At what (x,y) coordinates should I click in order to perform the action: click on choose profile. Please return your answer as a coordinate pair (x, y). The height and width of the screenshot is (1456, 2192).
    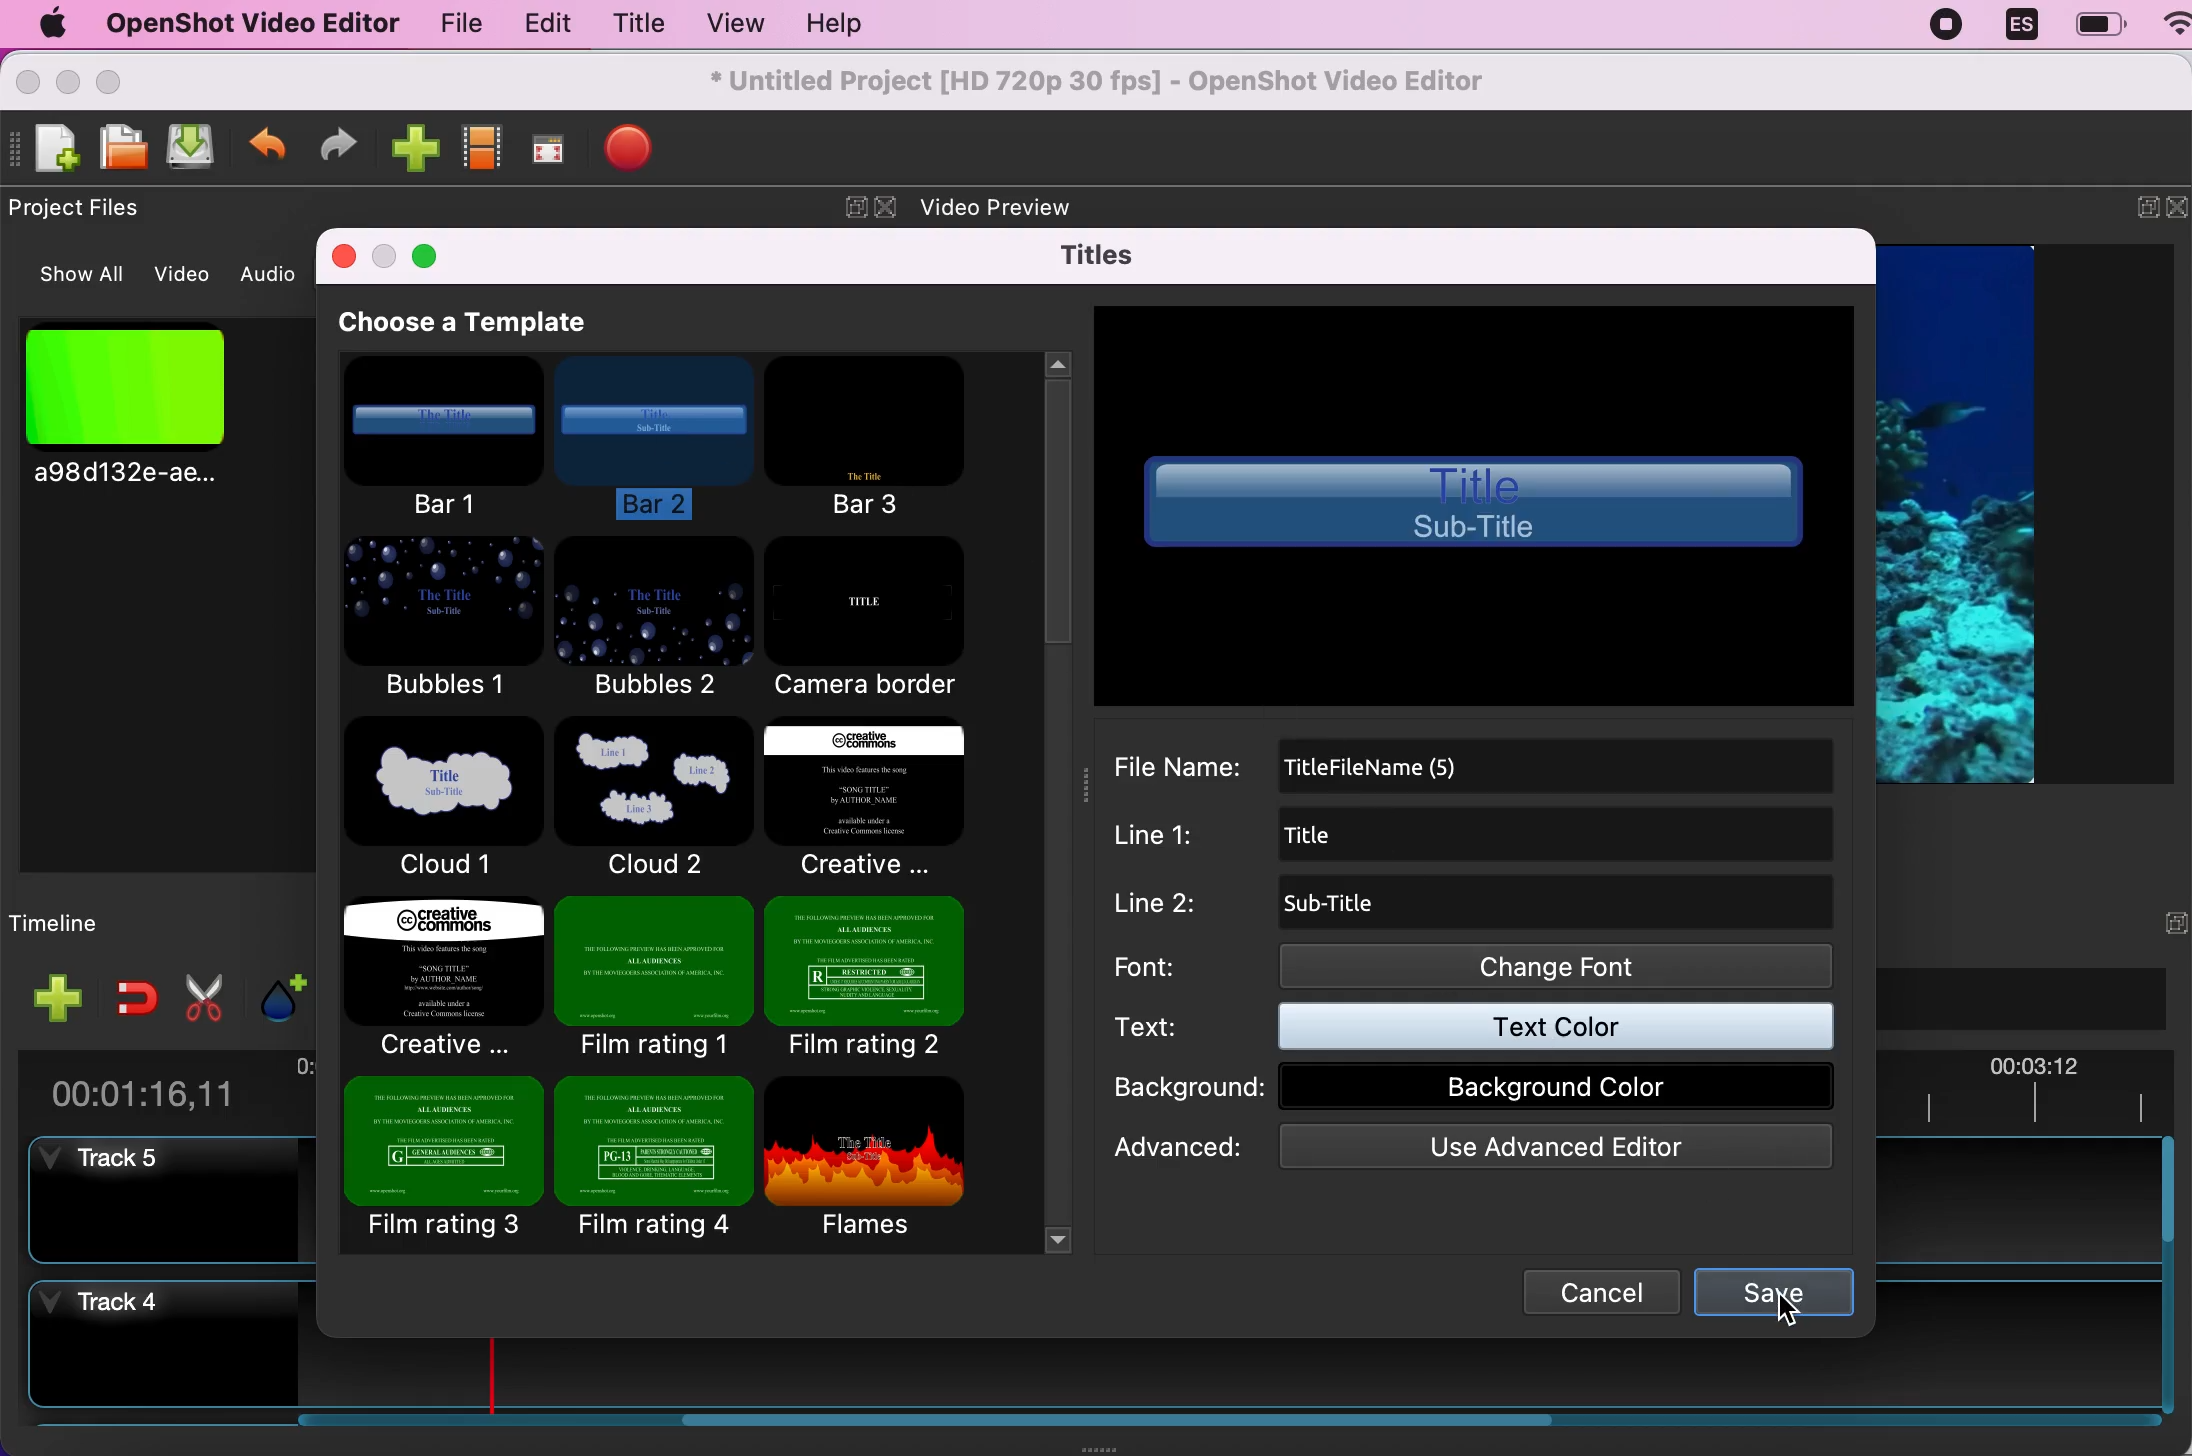
    Looking at the image, I should click on (484, 145).